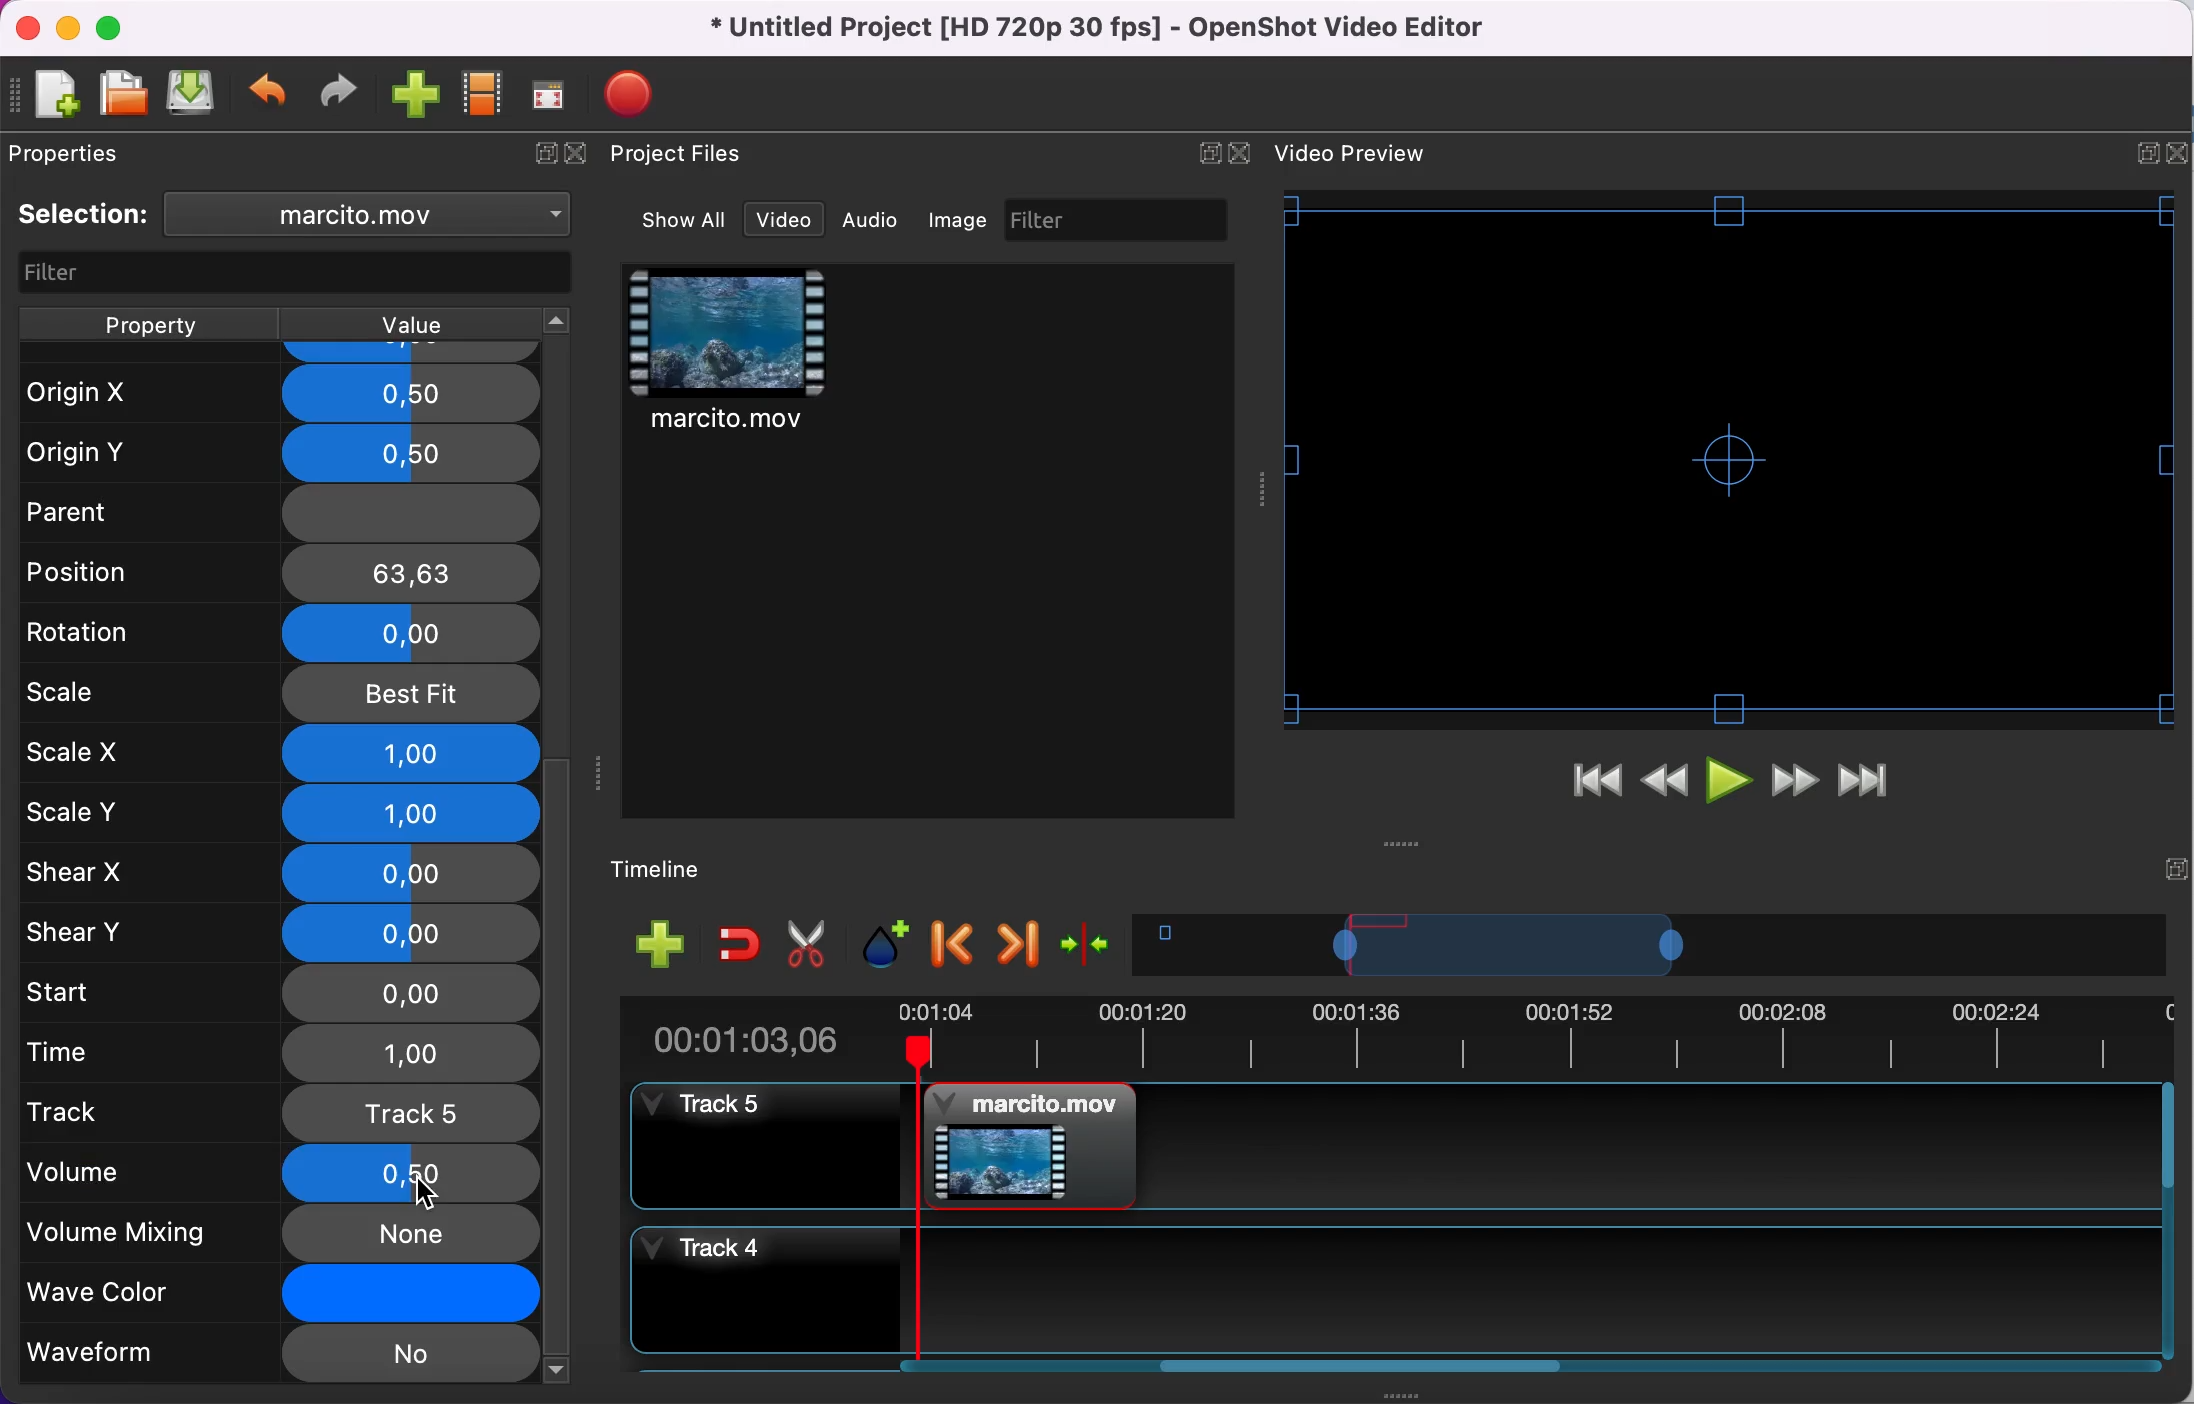  I want to click on add track, so click(661, 942).